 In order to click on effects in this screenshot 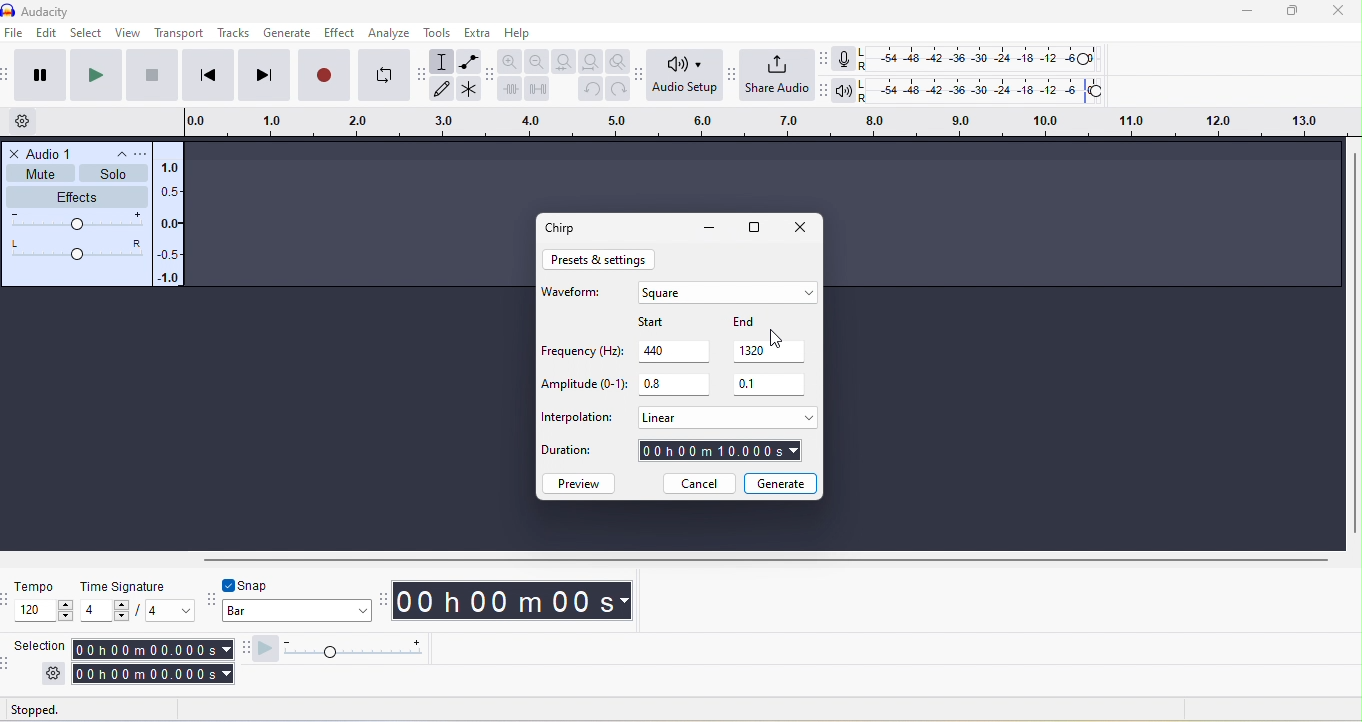, I will do `click(79, 196)`.